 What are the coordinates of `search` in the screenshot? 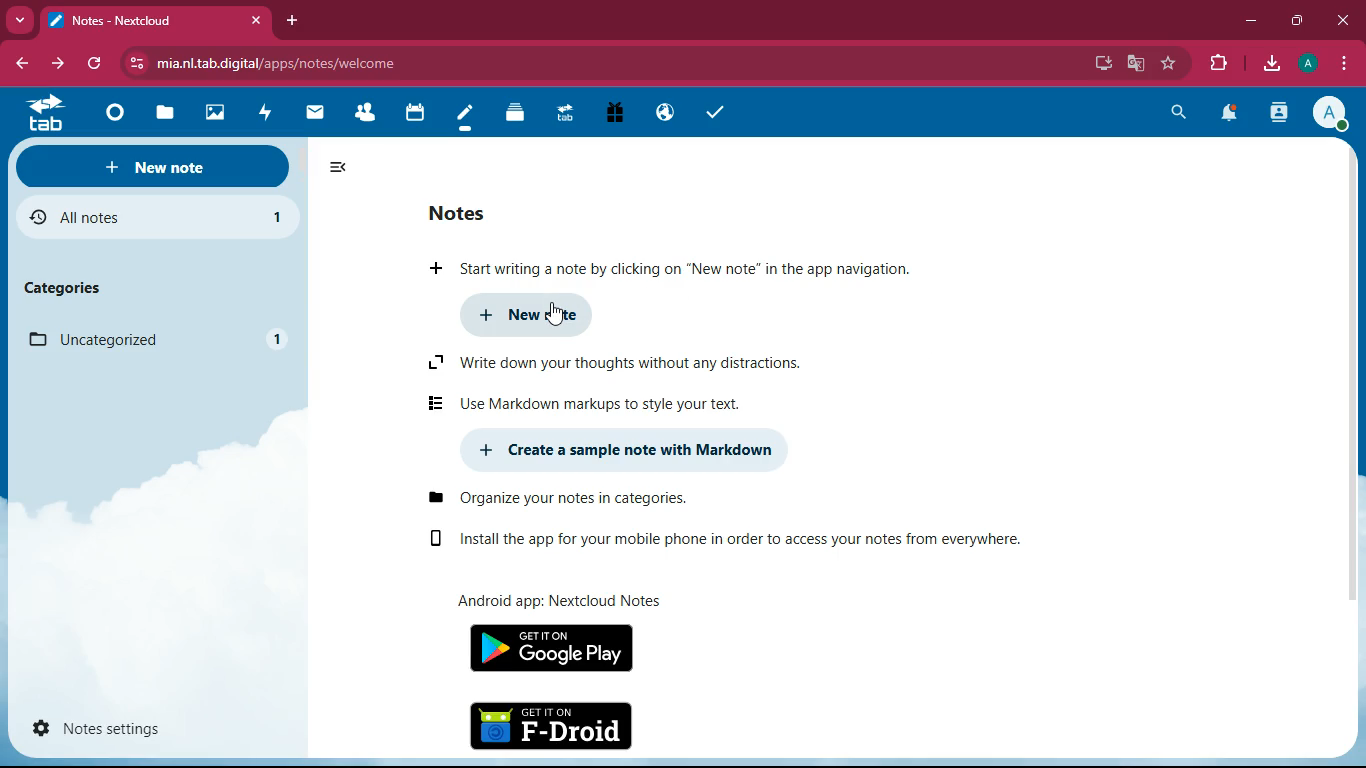 It's located at (1180, 115).